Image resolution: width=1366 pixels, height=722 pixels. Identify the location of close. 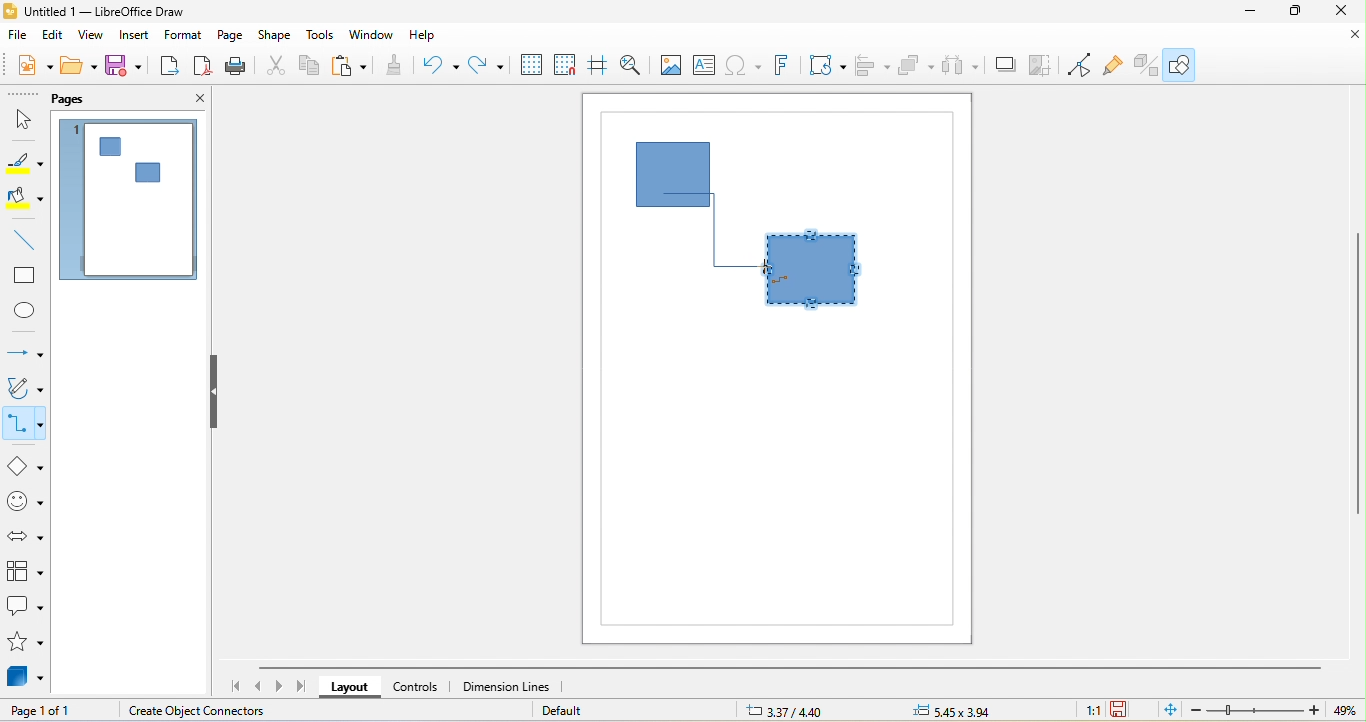
(1342, 10).